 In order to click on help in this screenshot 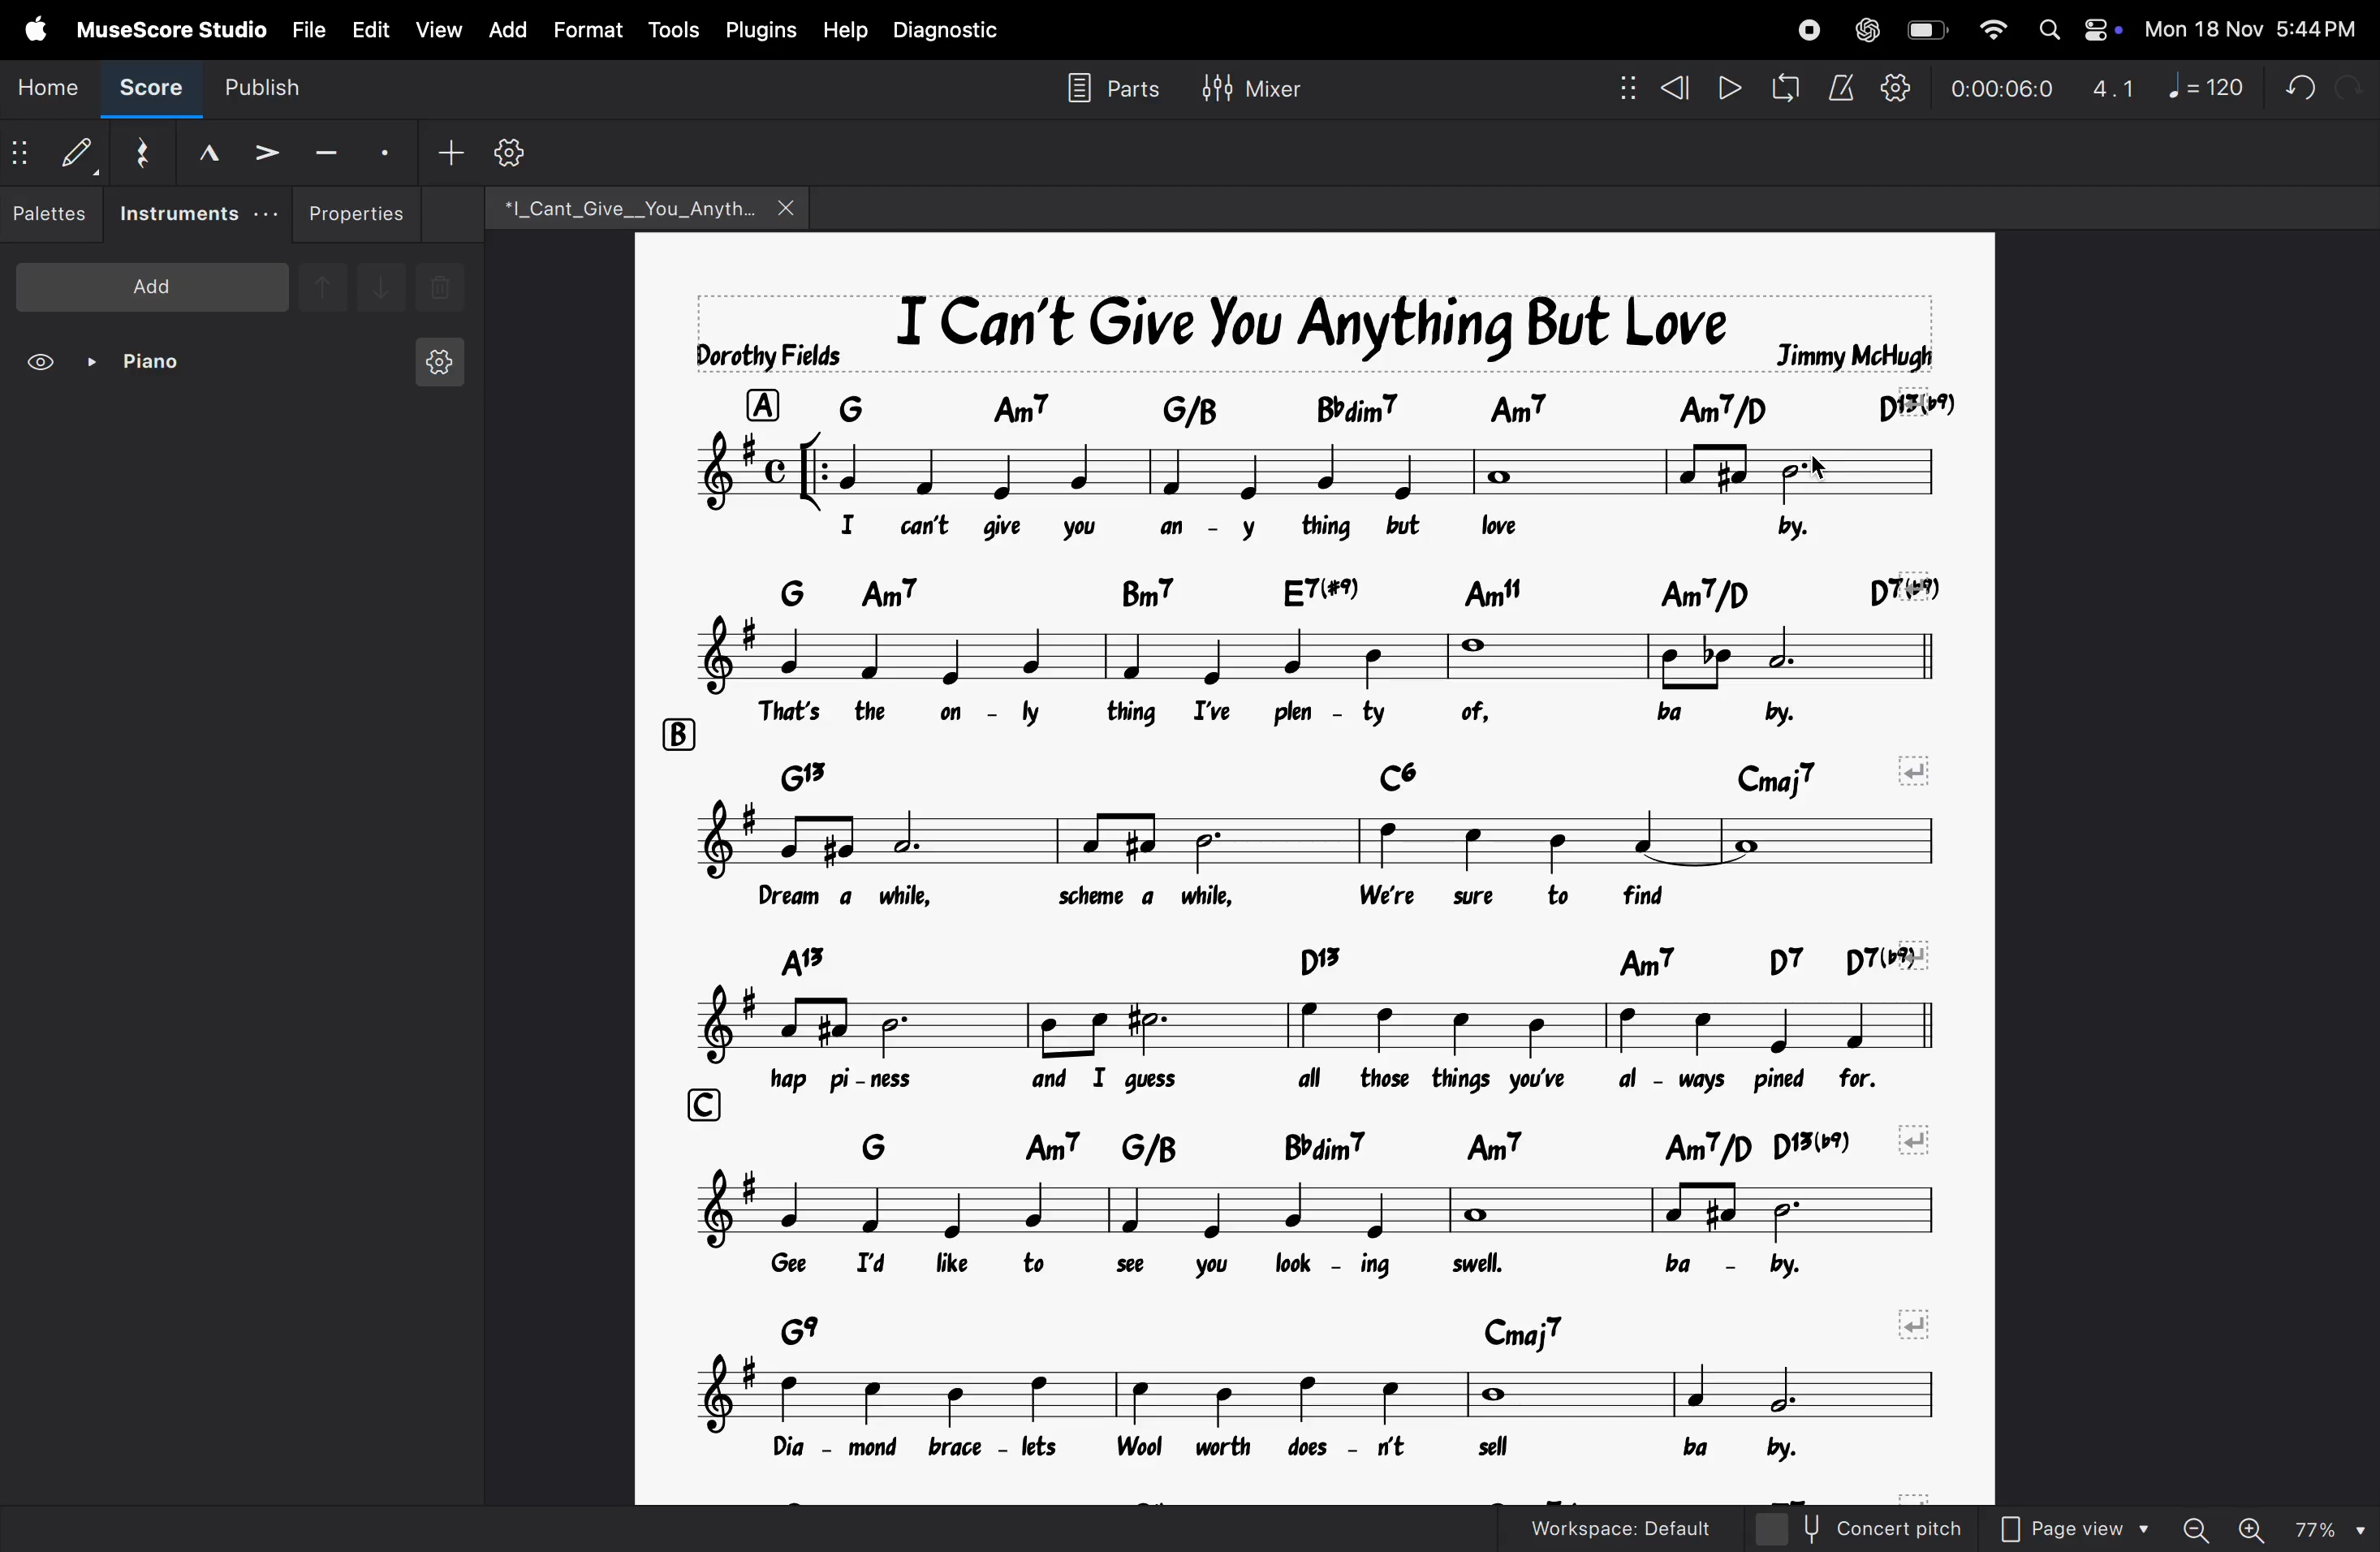, I will do `click(847, 32)`.